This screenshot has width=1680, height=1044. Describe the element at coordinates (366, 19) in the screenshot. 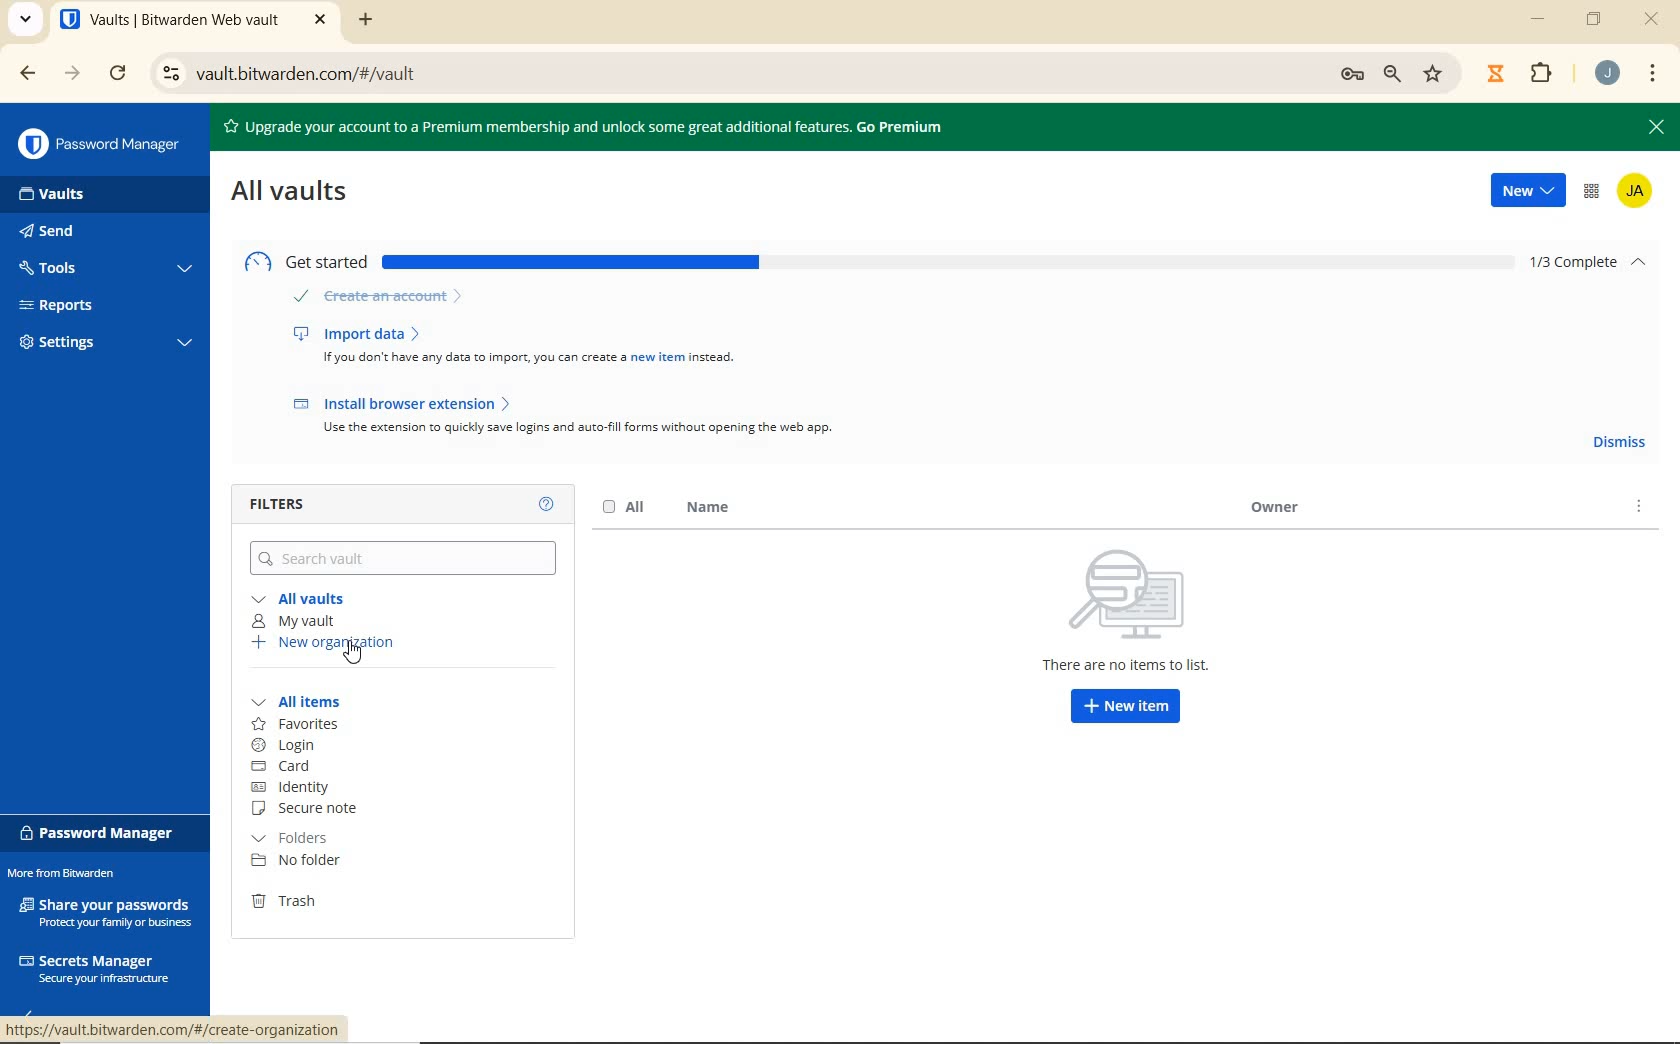

I see `add tab` at that location.